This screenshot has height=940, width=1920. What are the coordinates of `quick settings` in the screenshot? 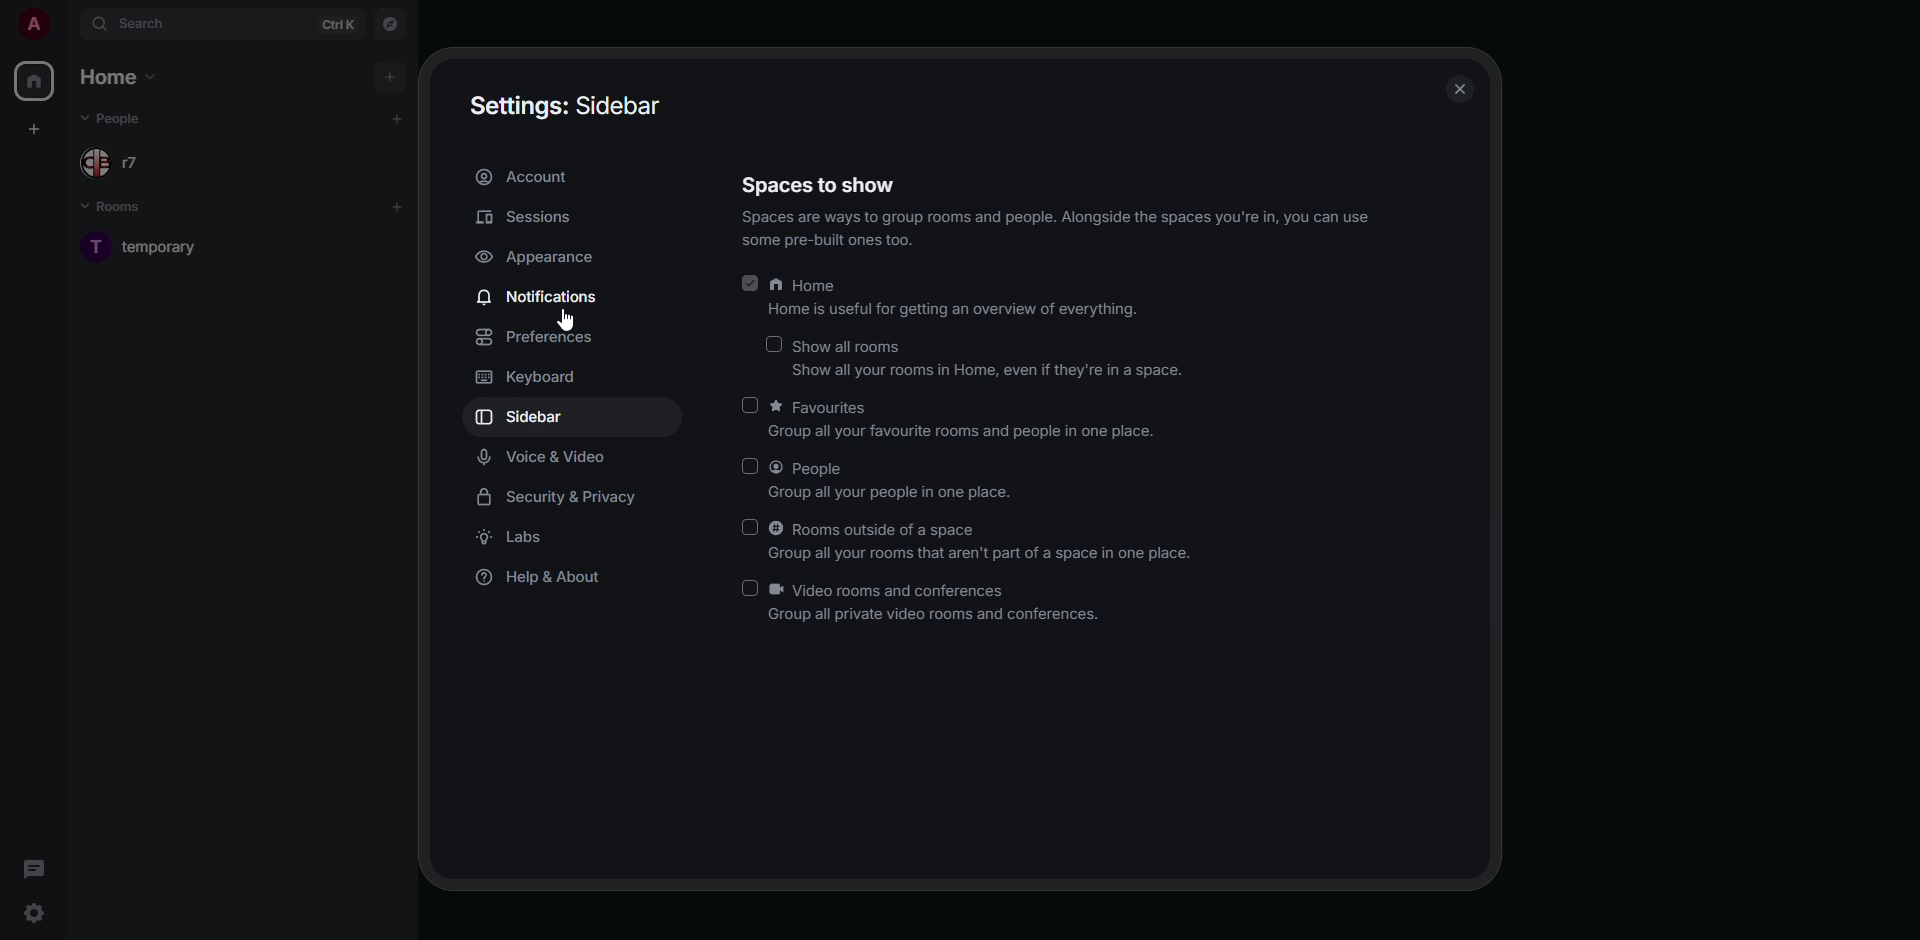 It's located at (36, 913).